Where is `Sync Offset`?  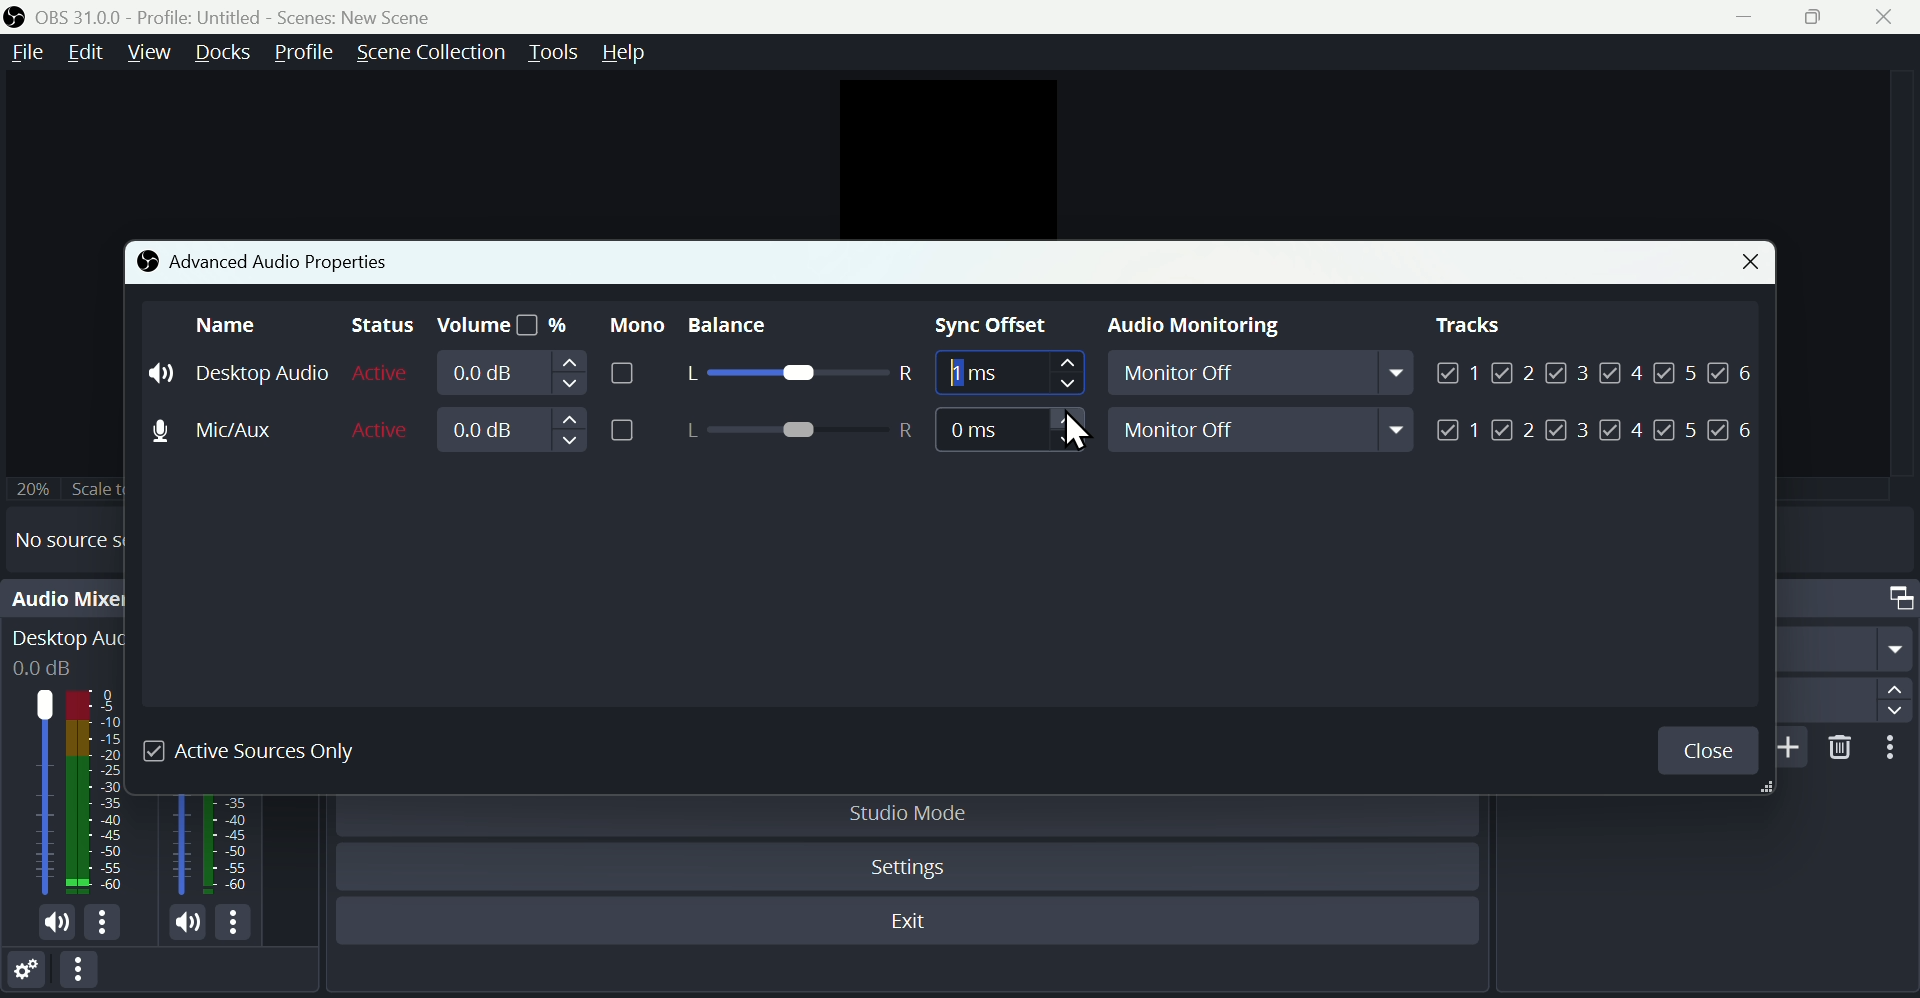
Sync Offset is located at coordinates (1007, 376).